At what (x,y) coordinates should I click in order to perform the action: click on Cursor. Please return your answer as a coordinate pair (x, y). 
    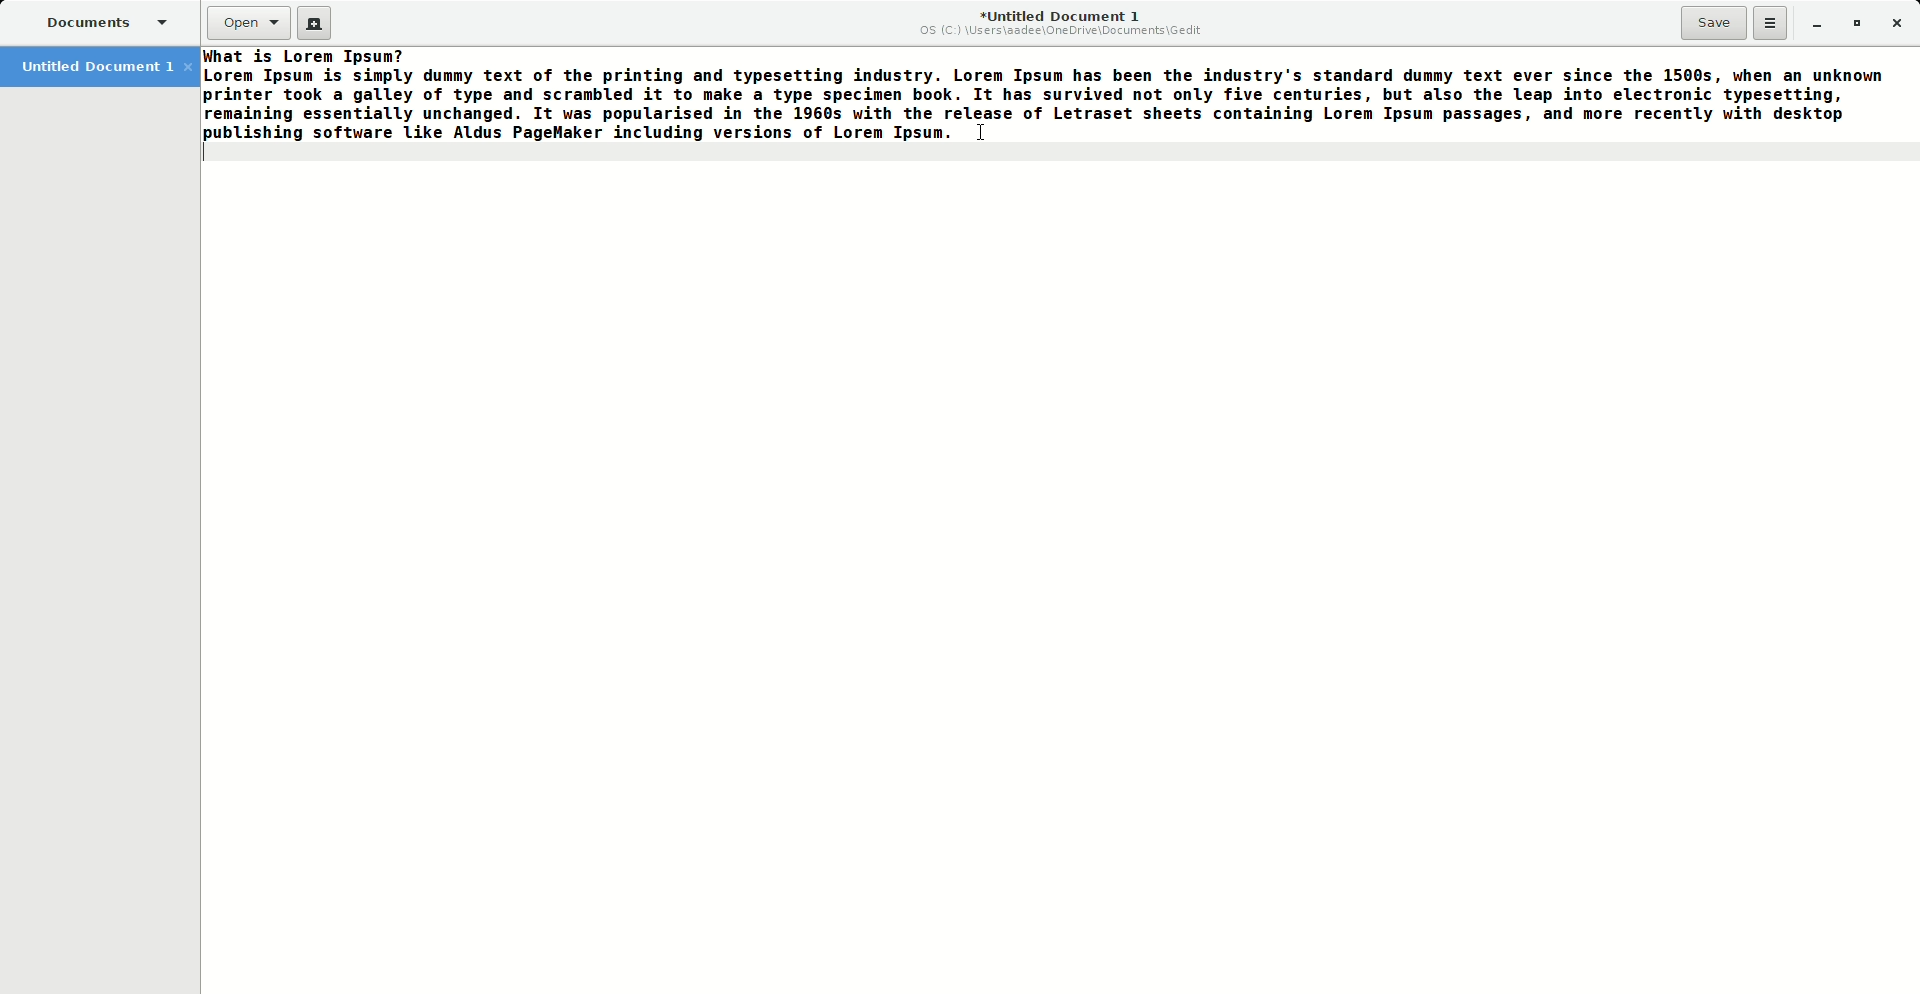
    Looking at the image, I should click on (979, 134).